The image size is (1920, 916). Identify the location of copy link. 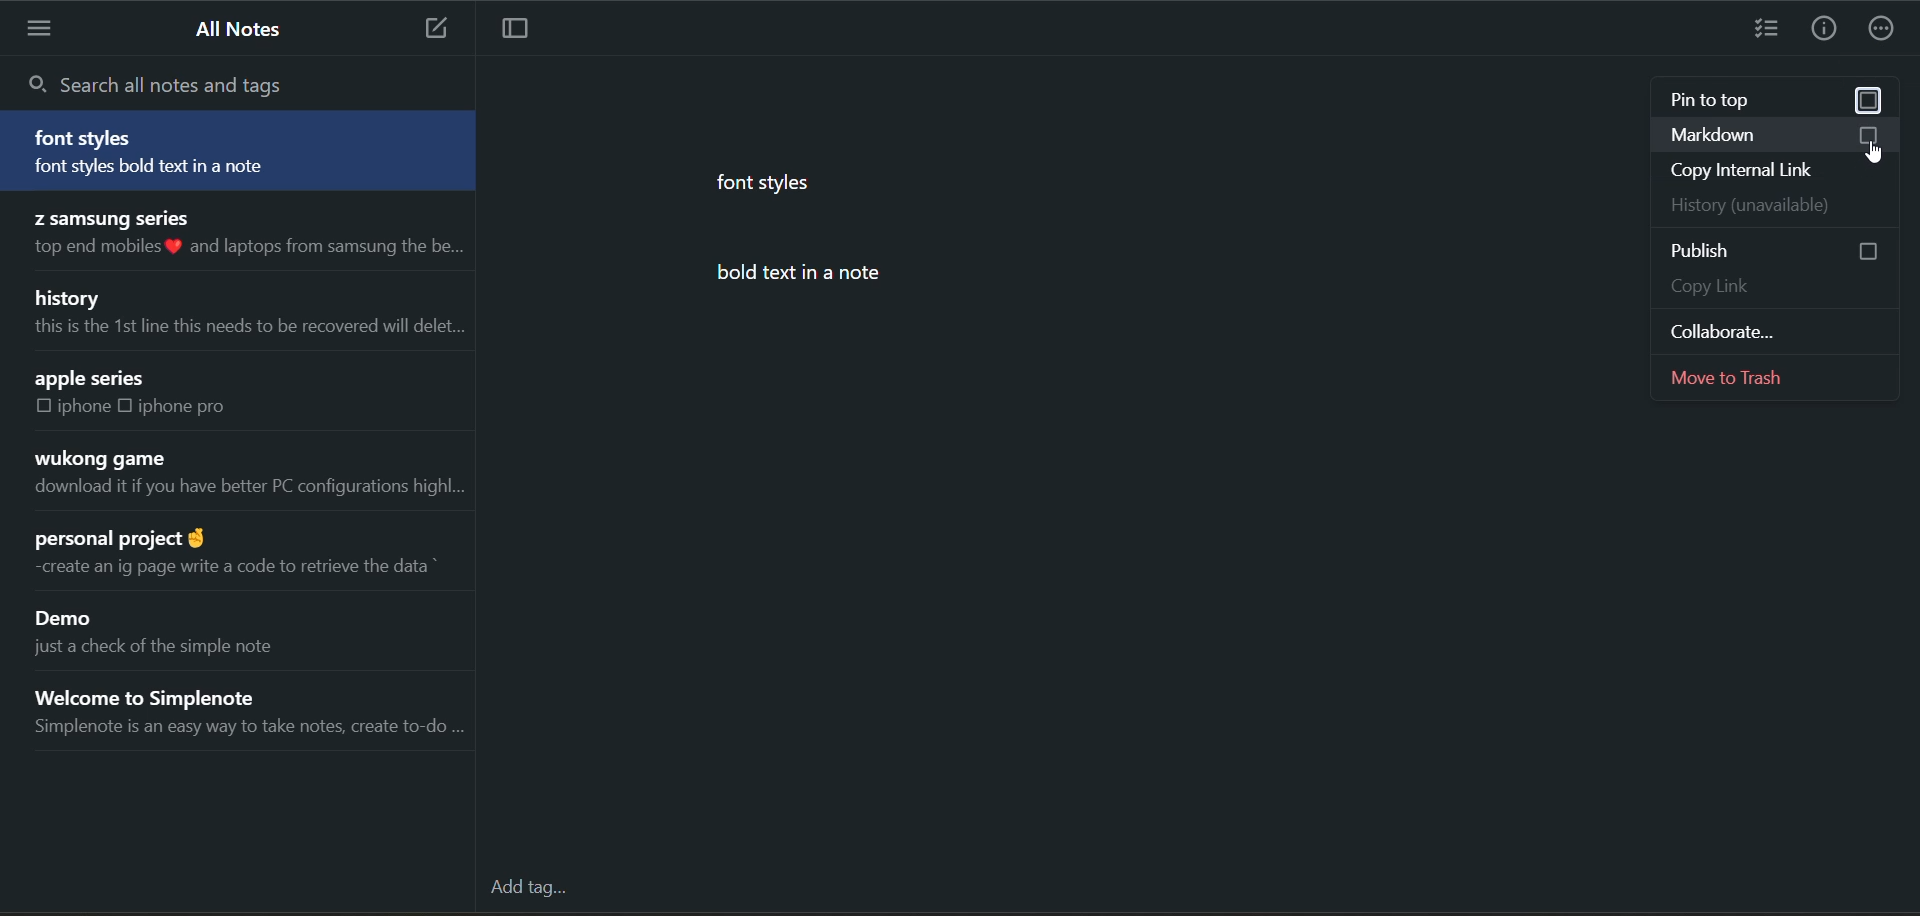
(1776, 290).